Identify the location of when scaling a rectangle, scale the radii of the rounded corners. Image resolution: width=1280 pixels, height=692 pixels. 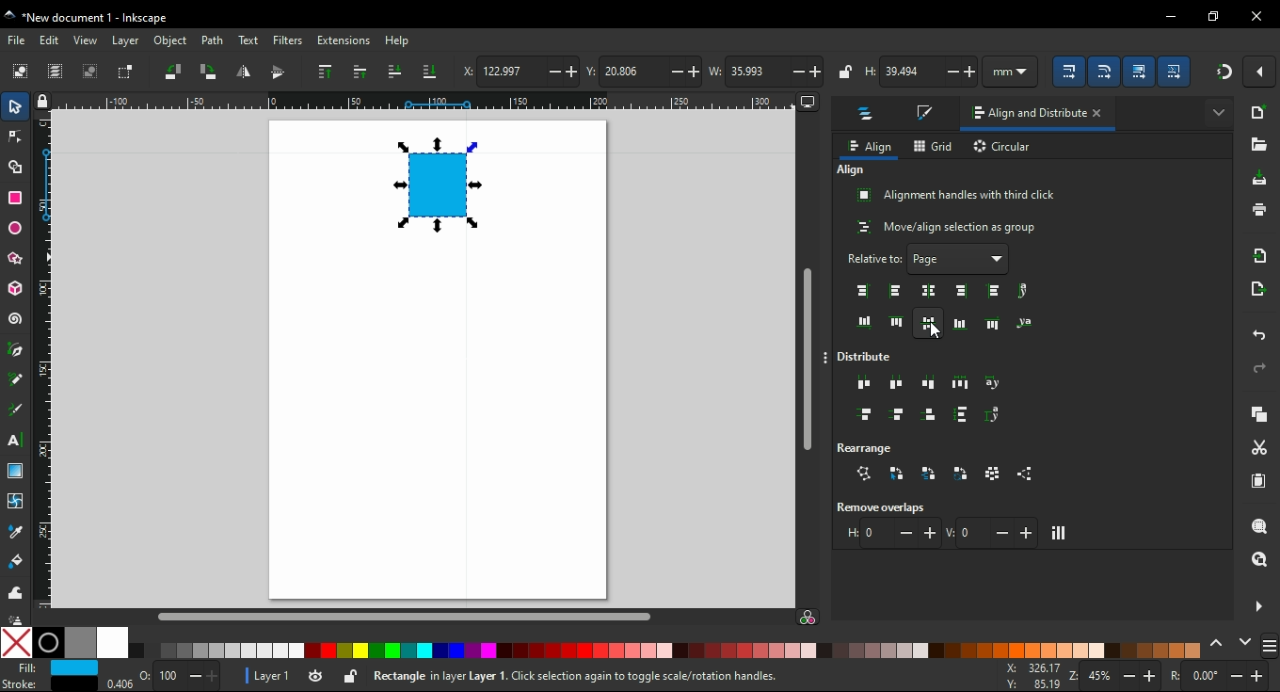
(1108, 70).